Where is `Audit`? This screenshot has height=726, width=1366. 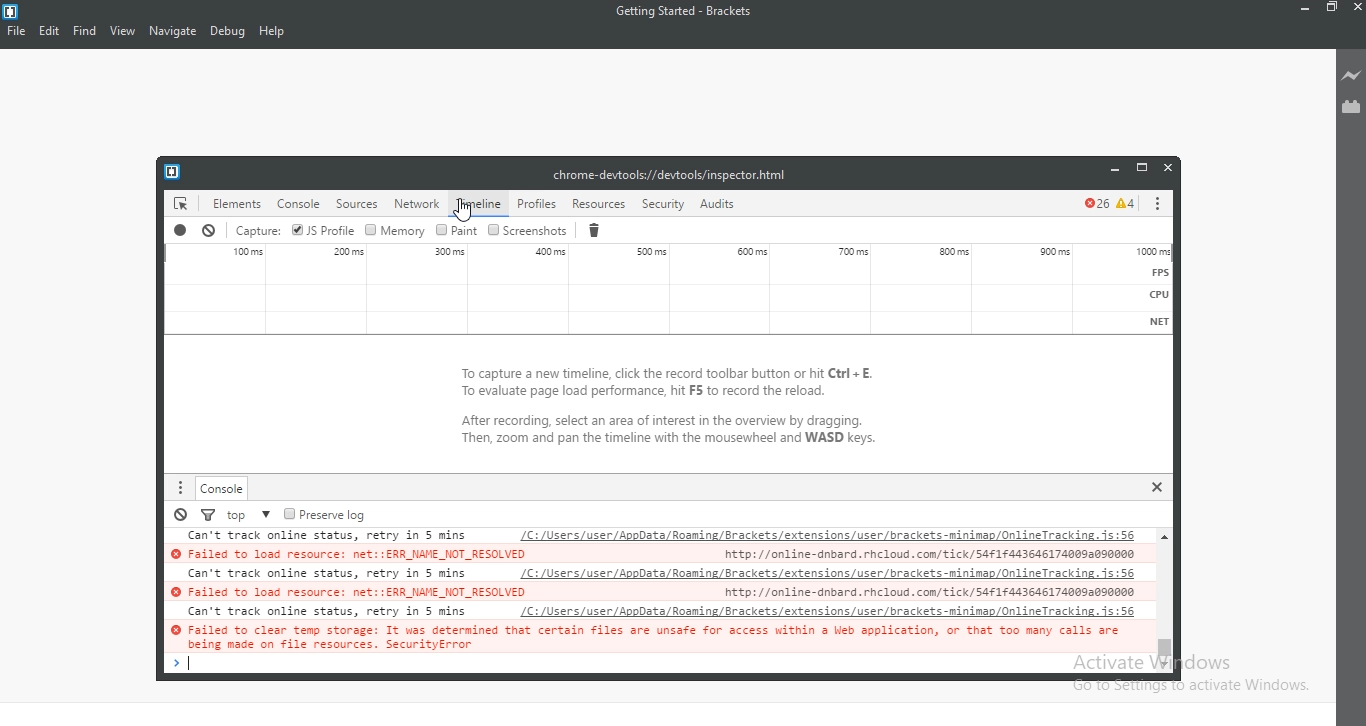 Audit is located at coordinates (725, 203).